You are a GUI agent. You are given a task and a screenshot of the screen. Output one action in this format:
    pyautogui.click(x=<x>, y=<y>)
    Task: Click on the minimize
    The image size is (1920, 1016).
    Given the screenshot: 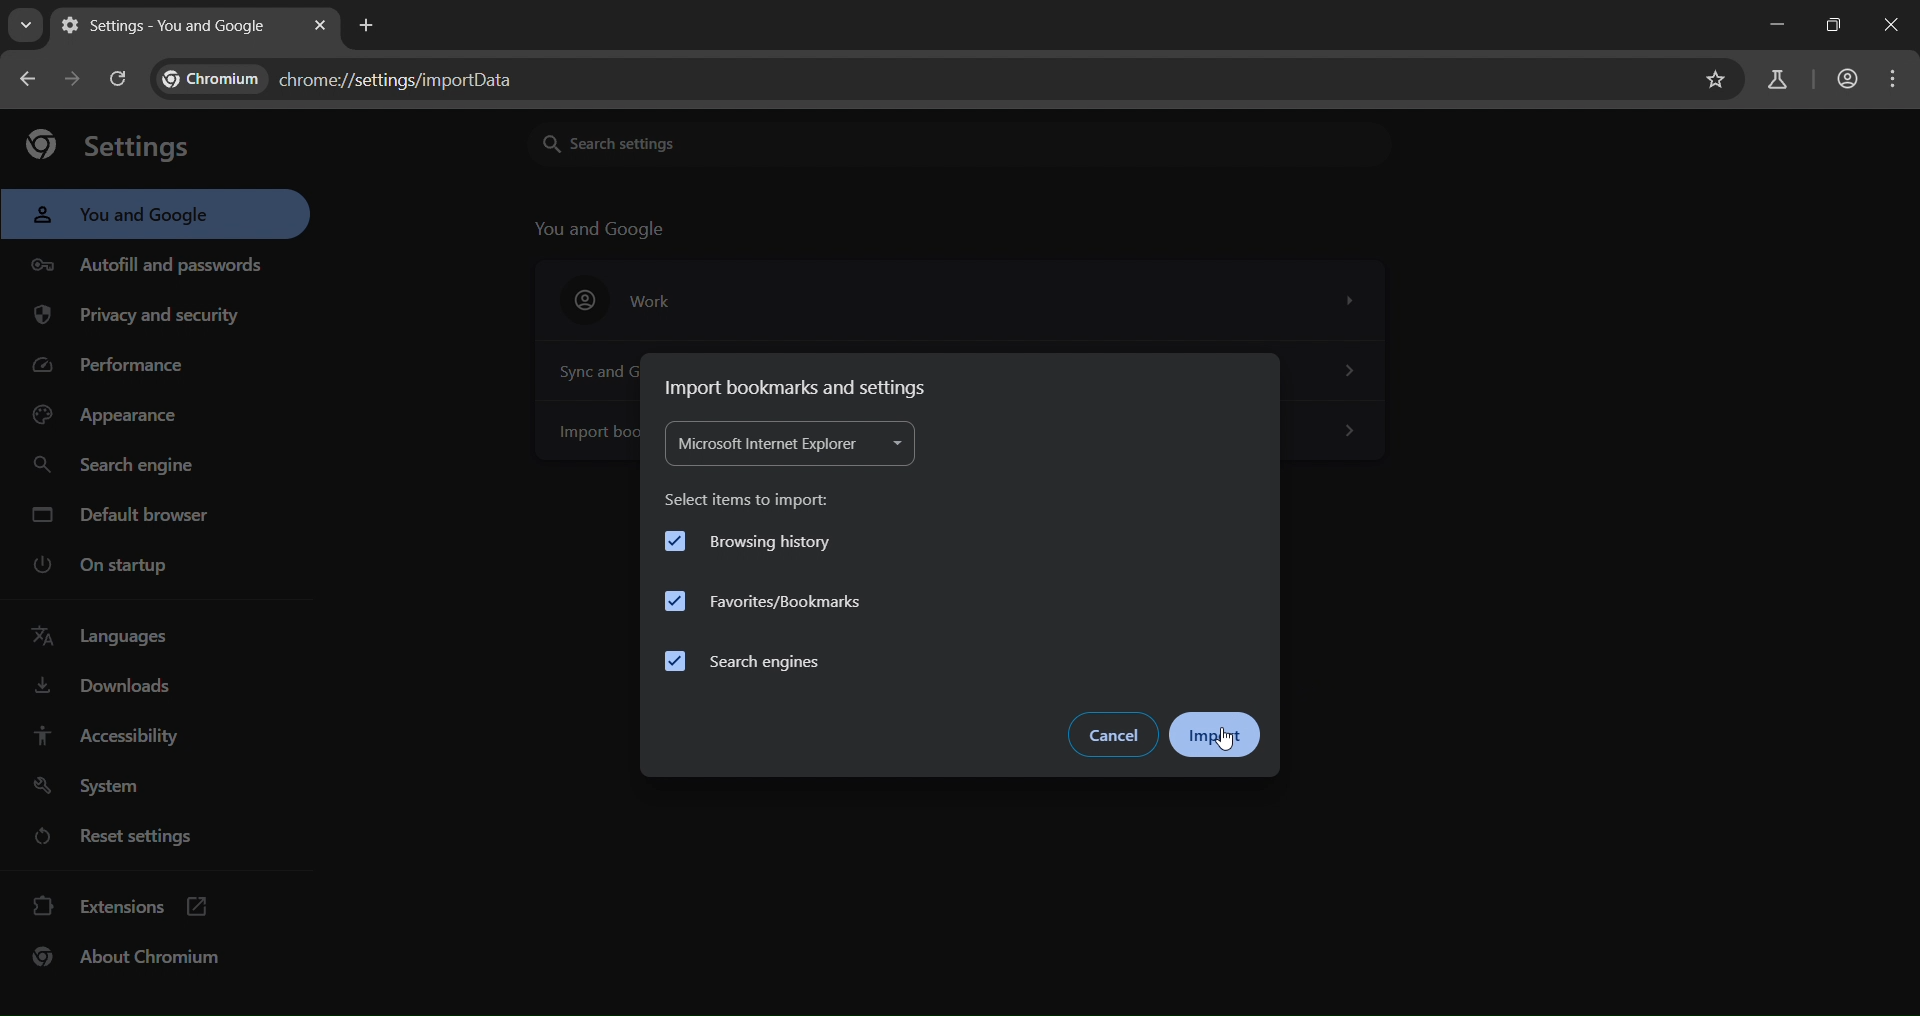 What is the action you would take?
    pyautogui.click(x=1757, y=28)
    